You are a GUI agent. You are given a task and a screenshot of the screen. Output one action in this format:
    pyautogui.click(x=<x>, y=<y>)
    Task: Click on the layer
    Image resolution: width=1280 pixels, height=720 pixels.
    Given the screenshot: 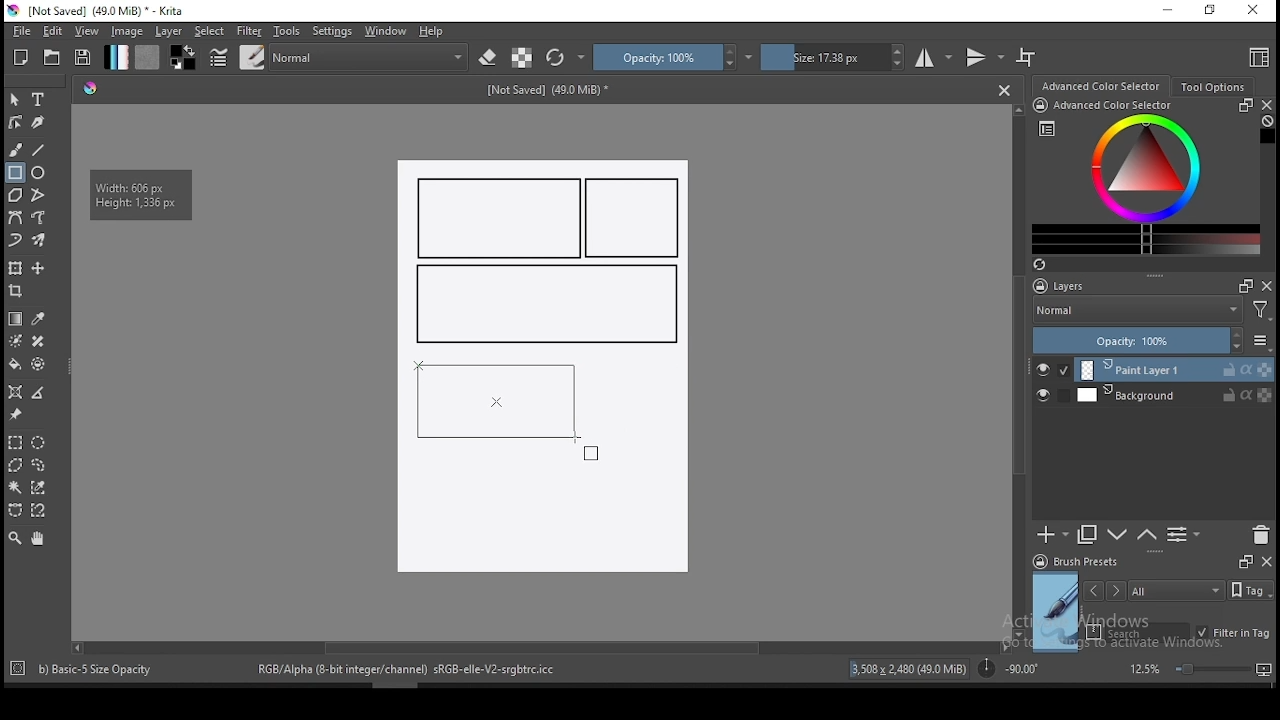 What is the action you would take?
    pyautogui.click(x=170, y=31)
    